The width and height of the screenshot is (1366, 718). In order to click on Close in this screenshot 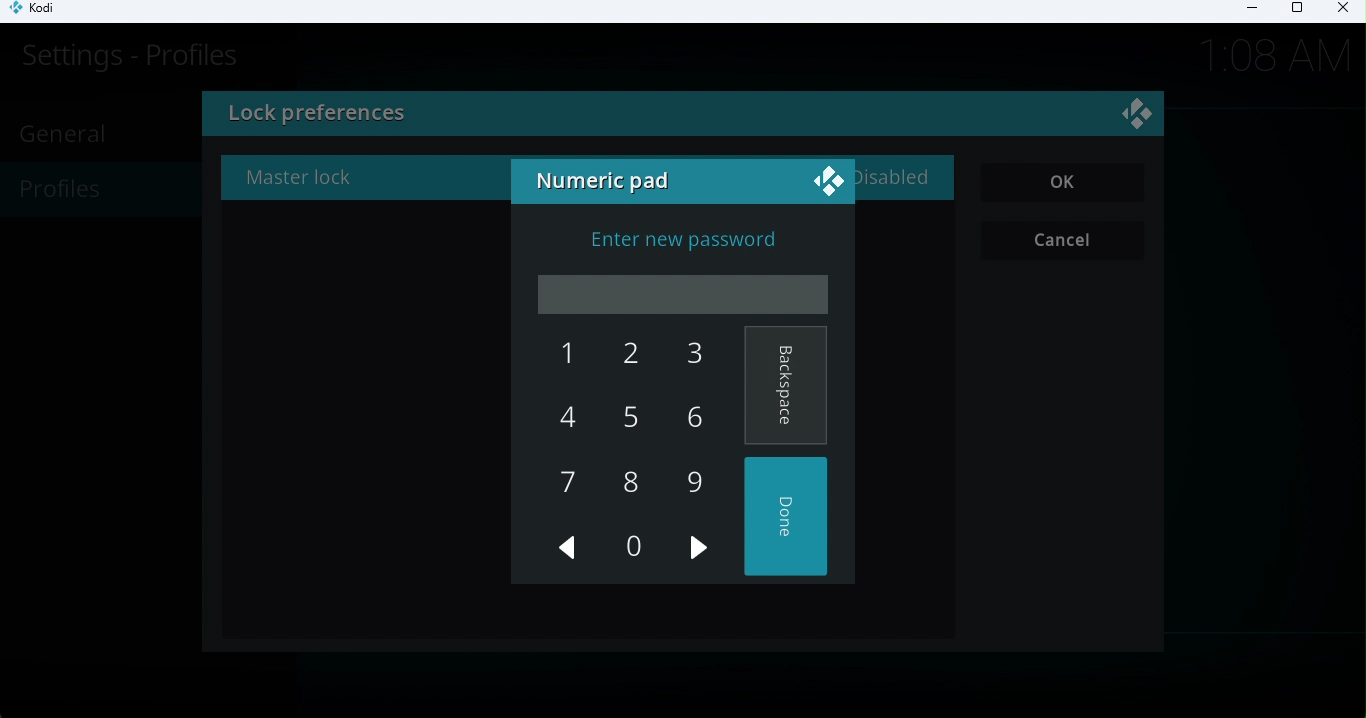, I will do `click(1340, 11)`.